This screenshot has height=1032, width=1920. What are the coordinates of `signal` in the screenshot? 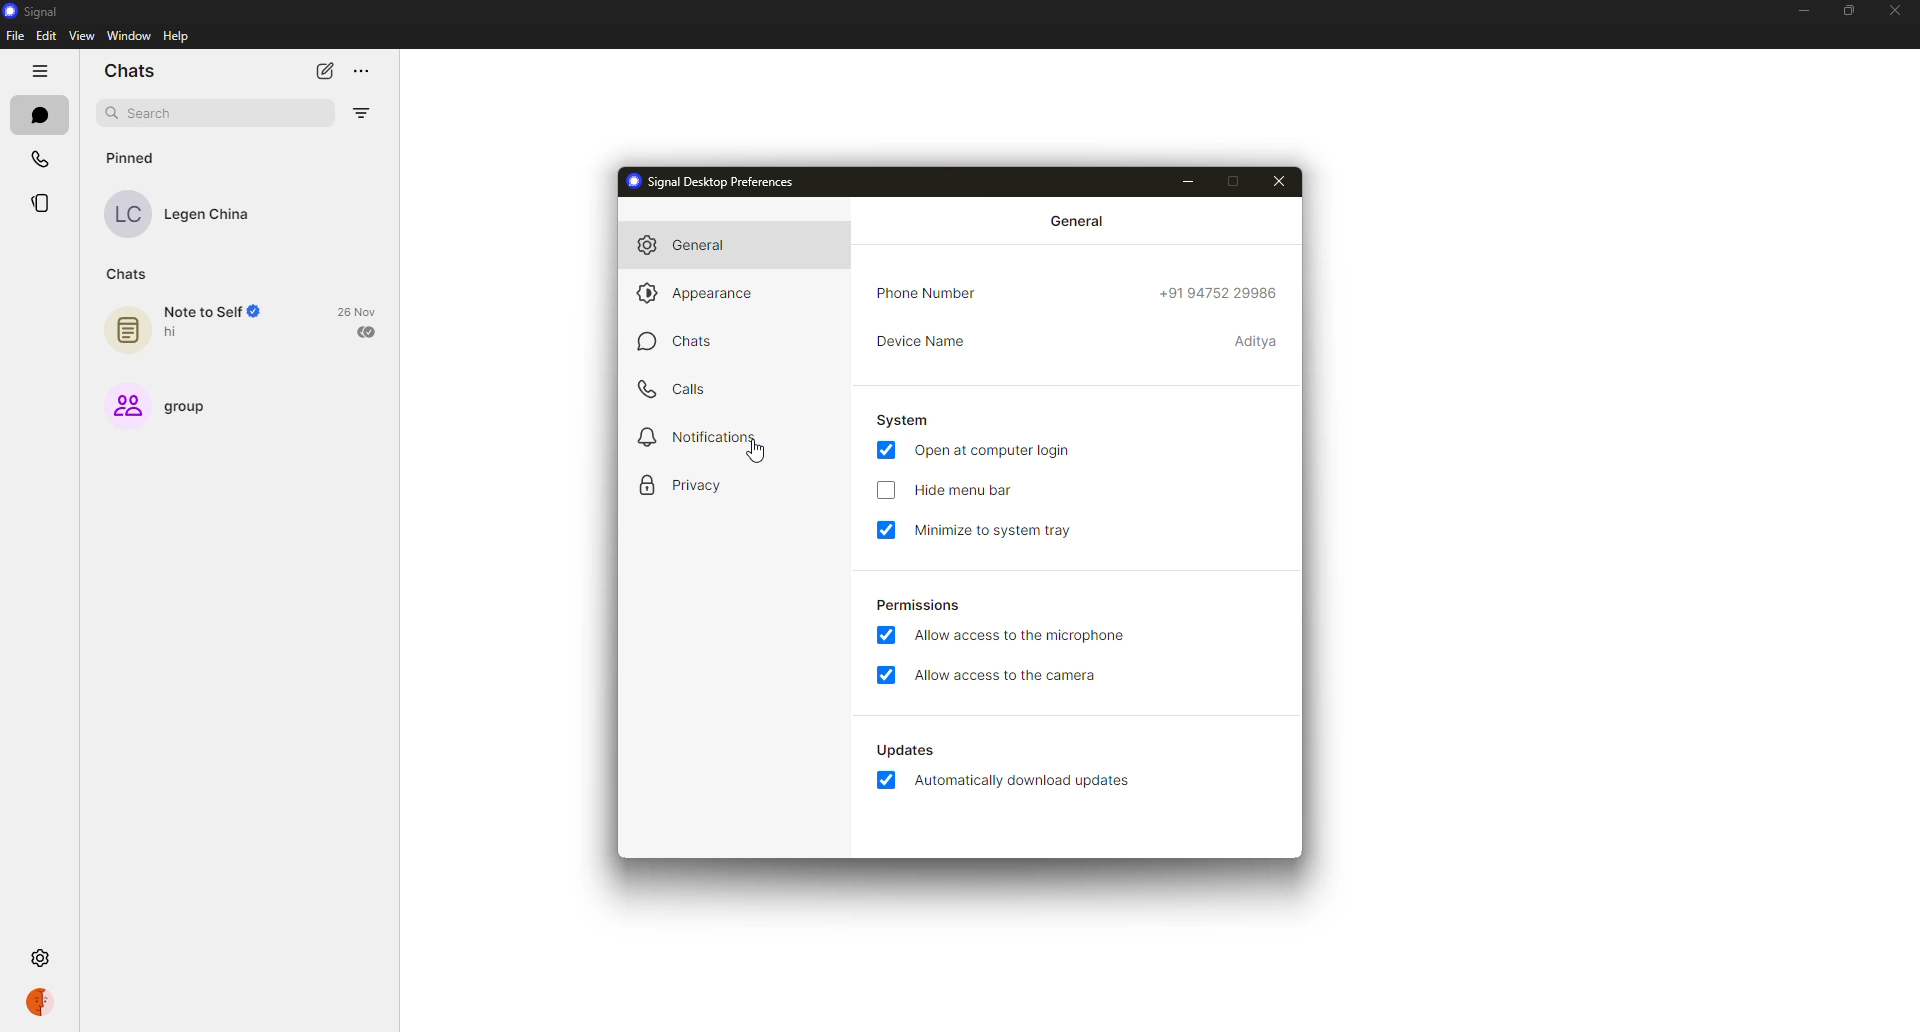 It's located at (27, 11).